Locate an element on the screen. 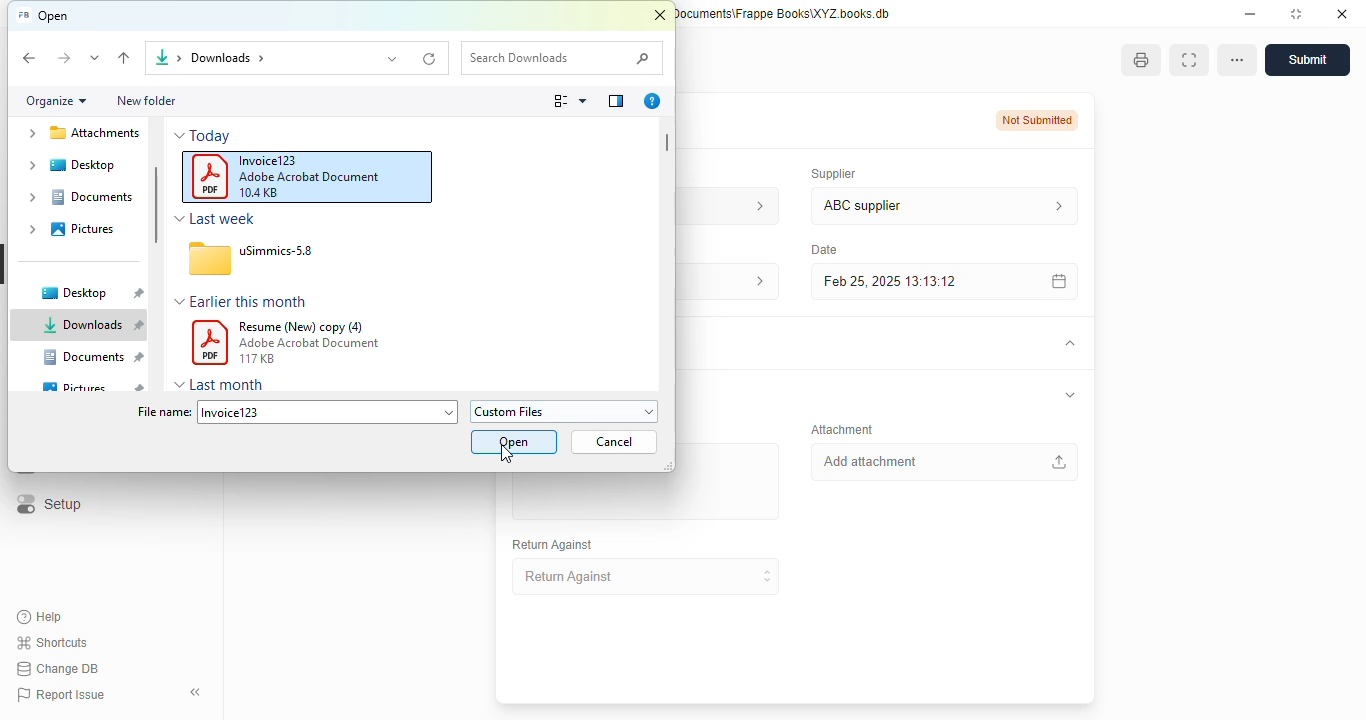 Image resolution: width=1366 pixels, height=720 pixels. dropdown is located at coordinates (180, 135).